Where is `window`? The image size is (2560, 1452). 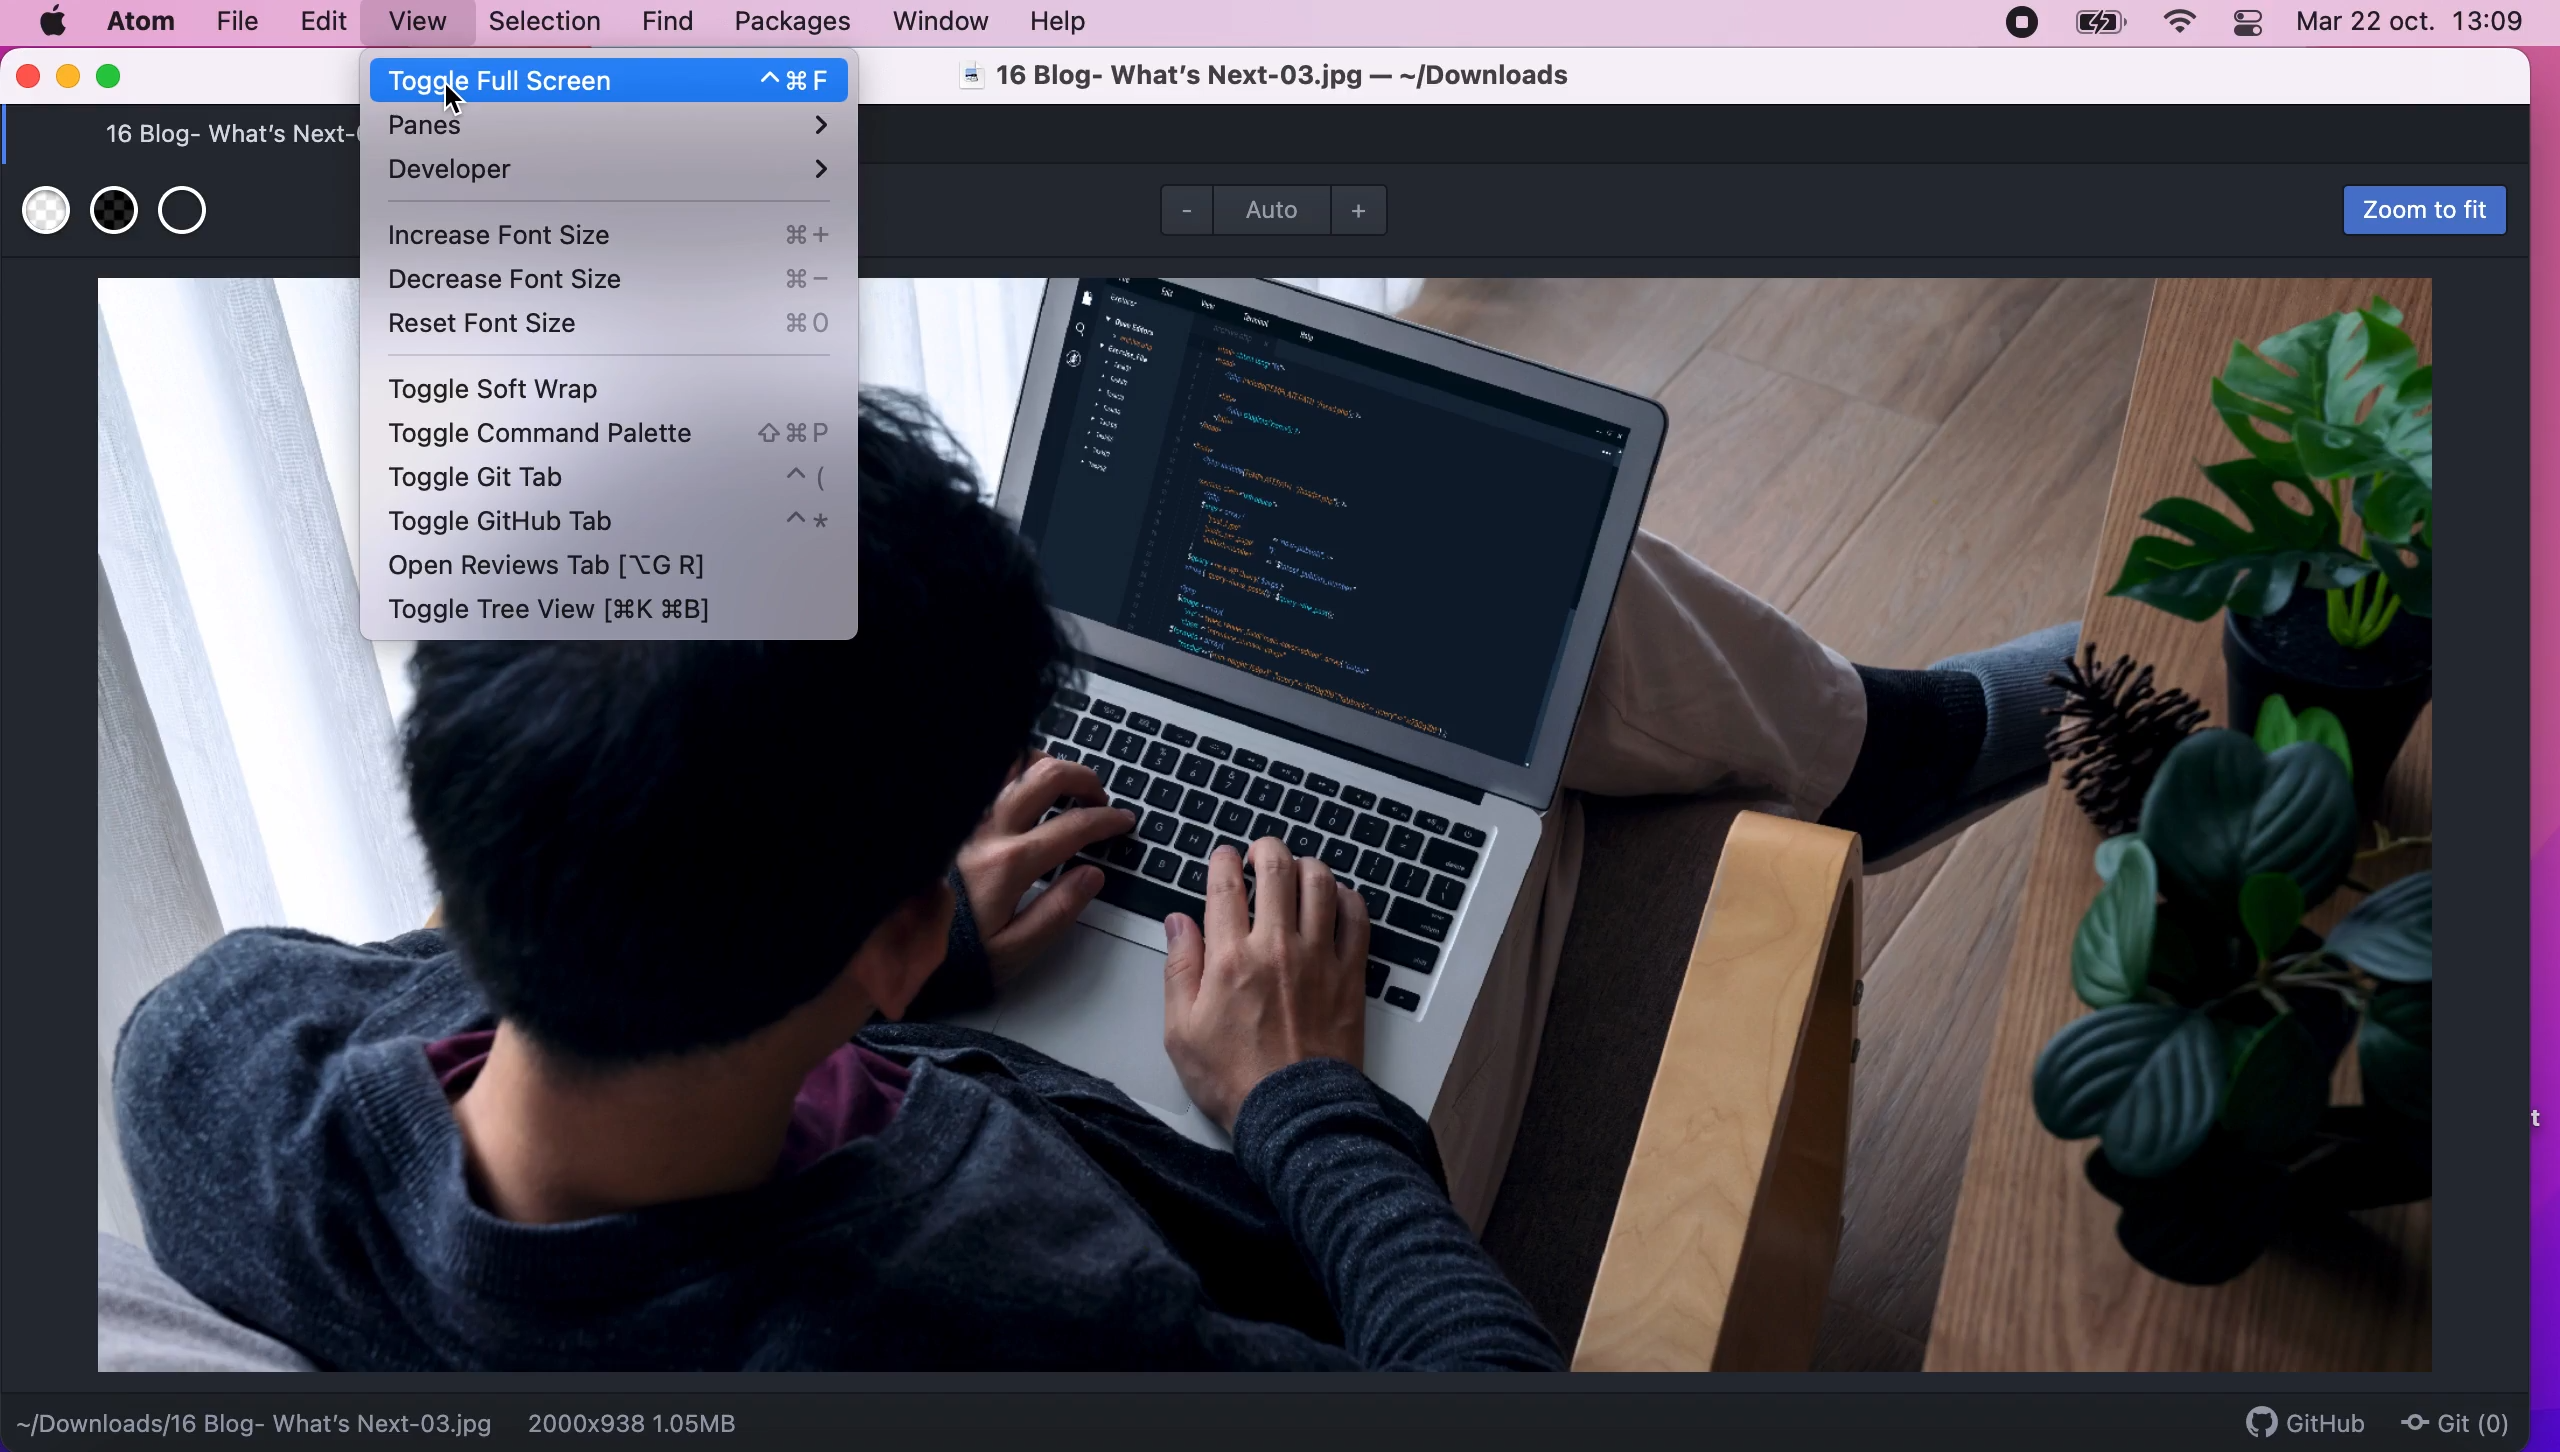 window is located at coordinates (941, 22).